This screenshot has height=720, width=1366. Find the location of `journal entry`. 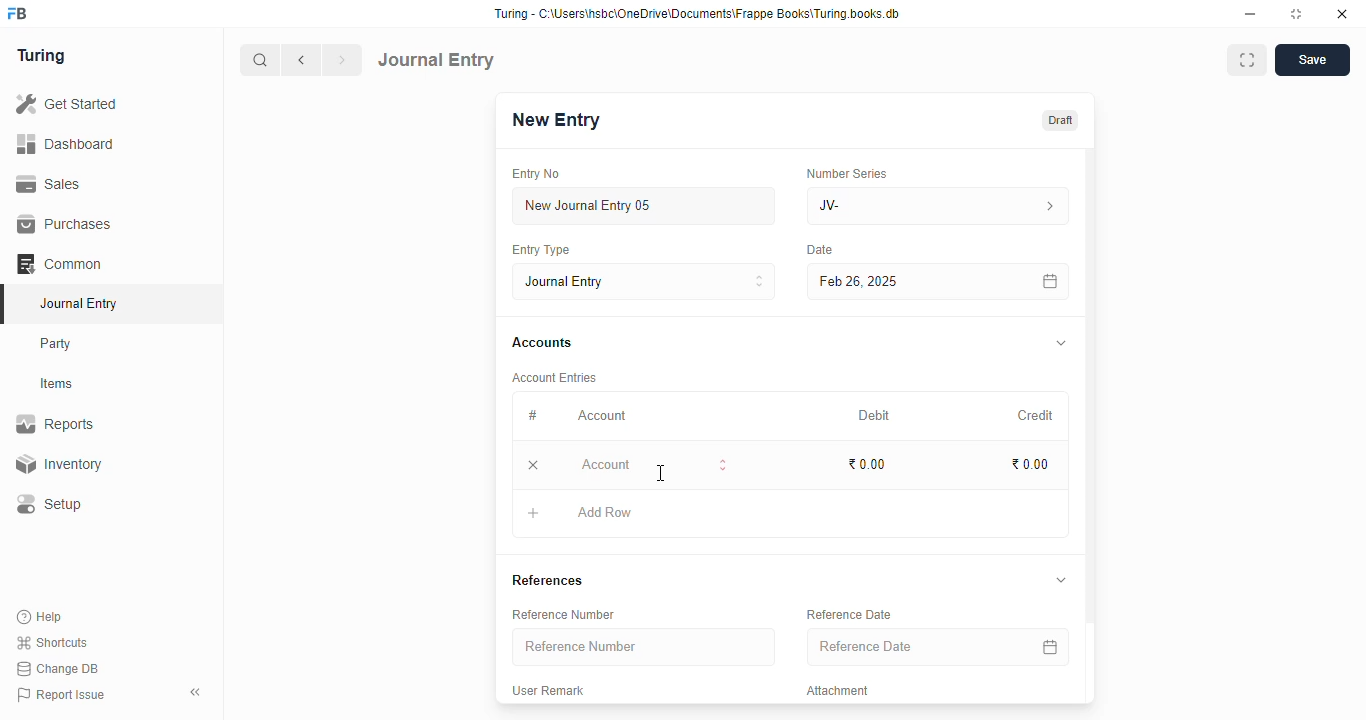

journal entry is located at coordinates (437, 59).